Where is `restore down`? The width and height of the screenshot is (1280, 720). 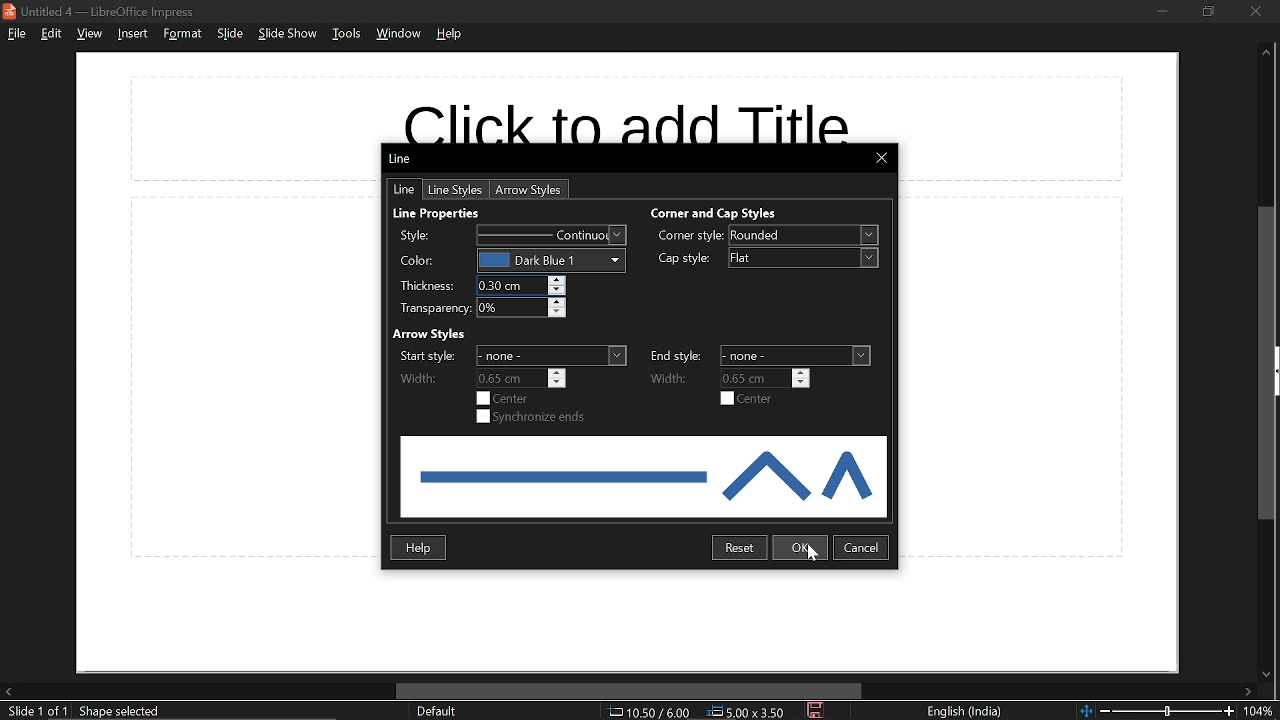
restore down is located at coordinates (1208, 11).